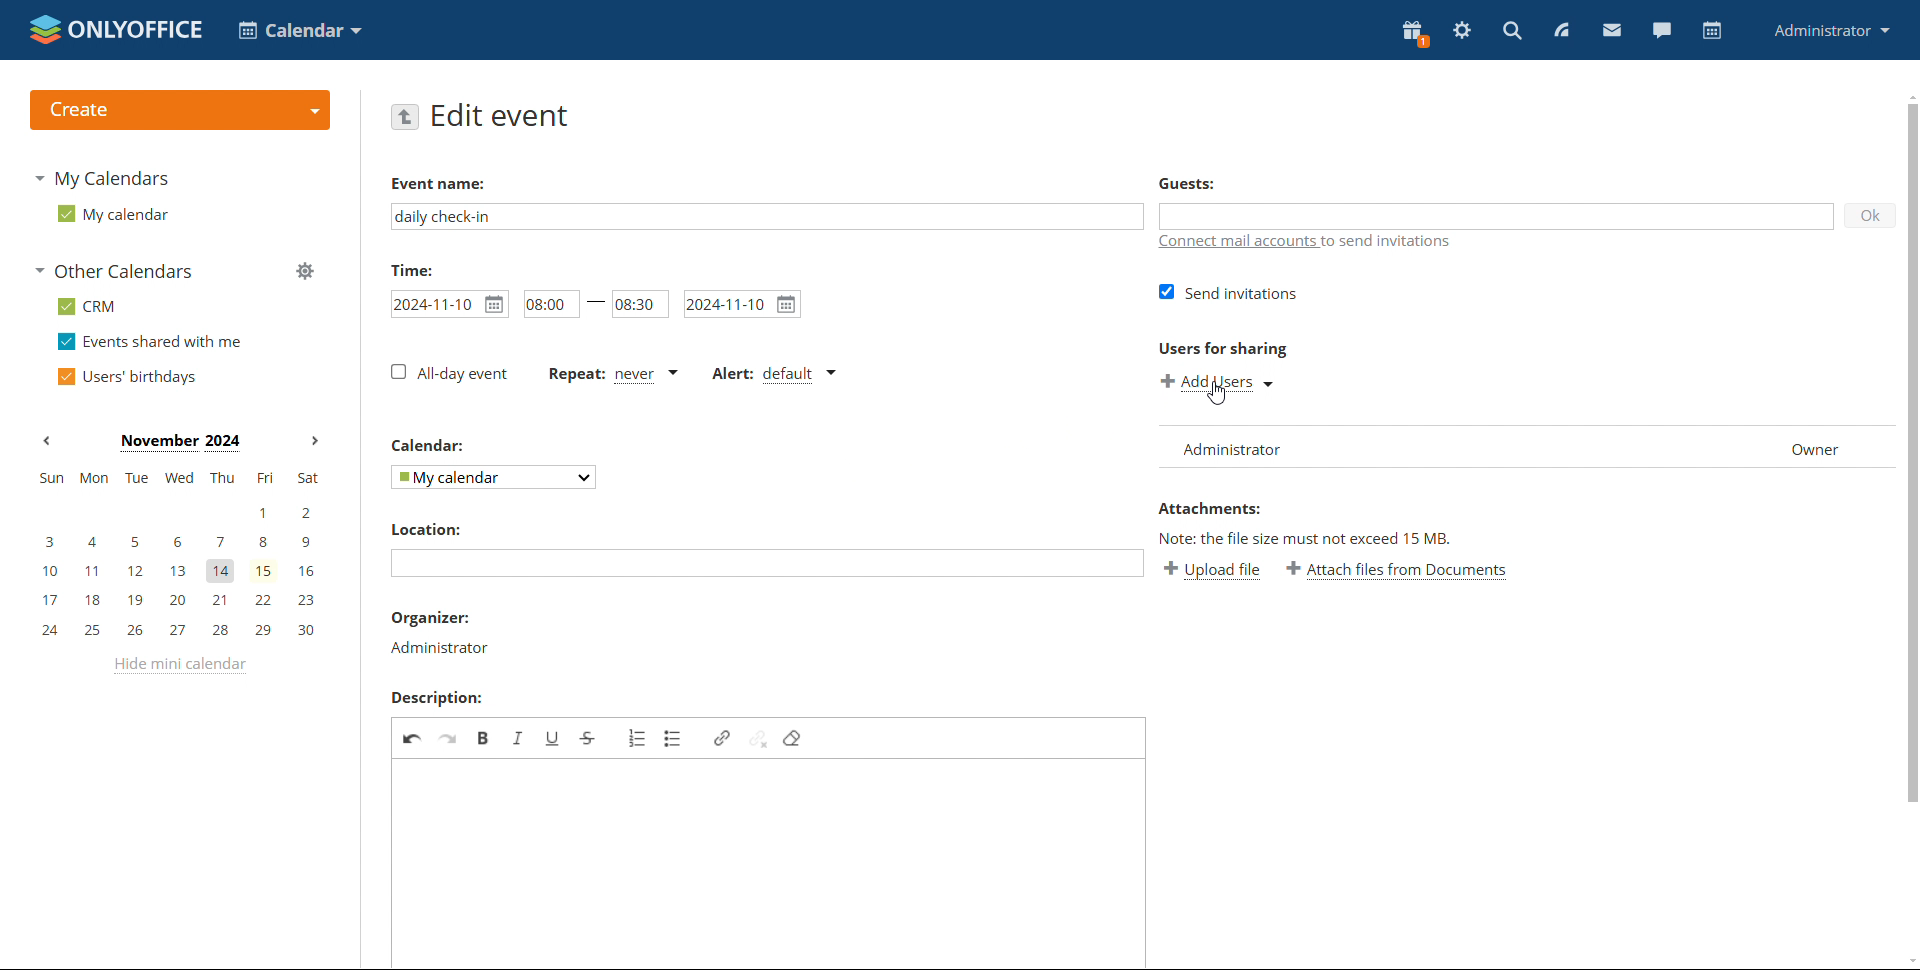 The image size is (1920, 970). I want to click on organizer:, so click(432, 620).